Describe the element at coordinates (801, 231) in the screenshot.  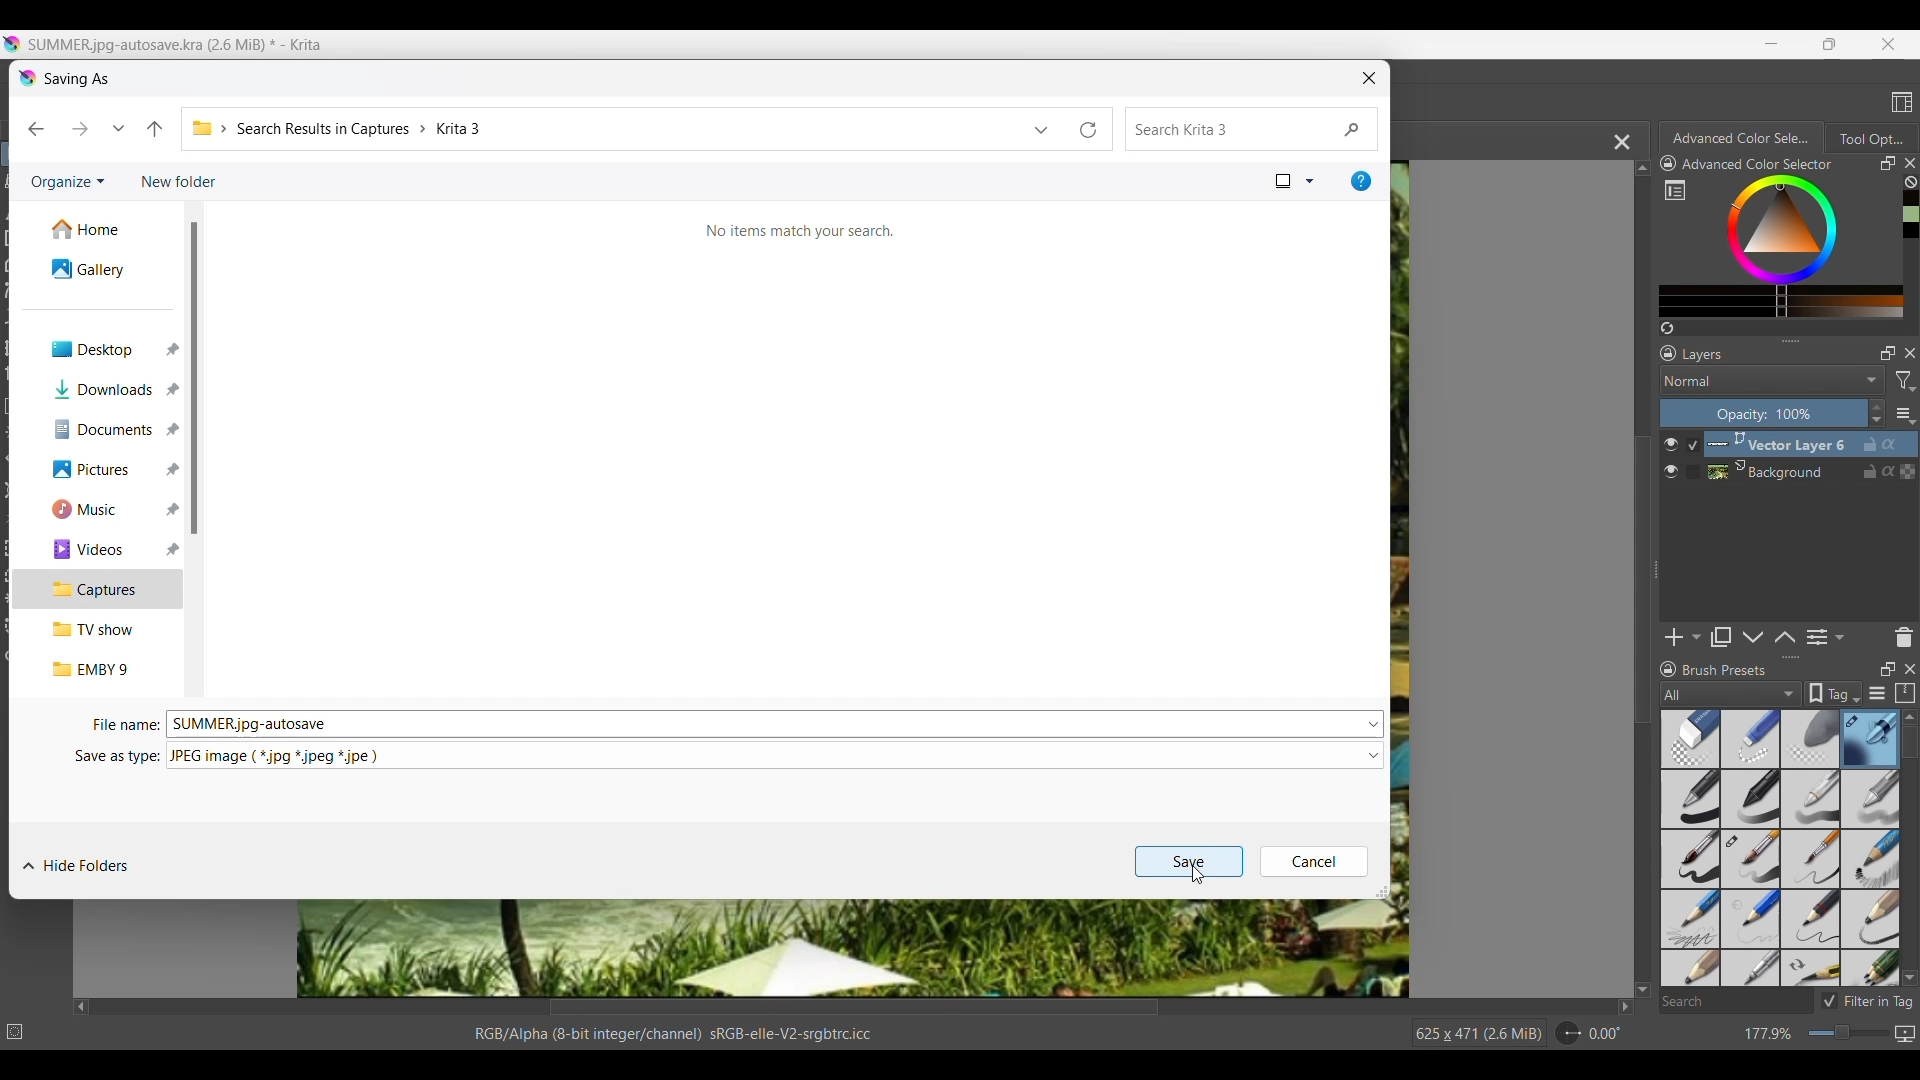
I see `Description of current folder` at that location.